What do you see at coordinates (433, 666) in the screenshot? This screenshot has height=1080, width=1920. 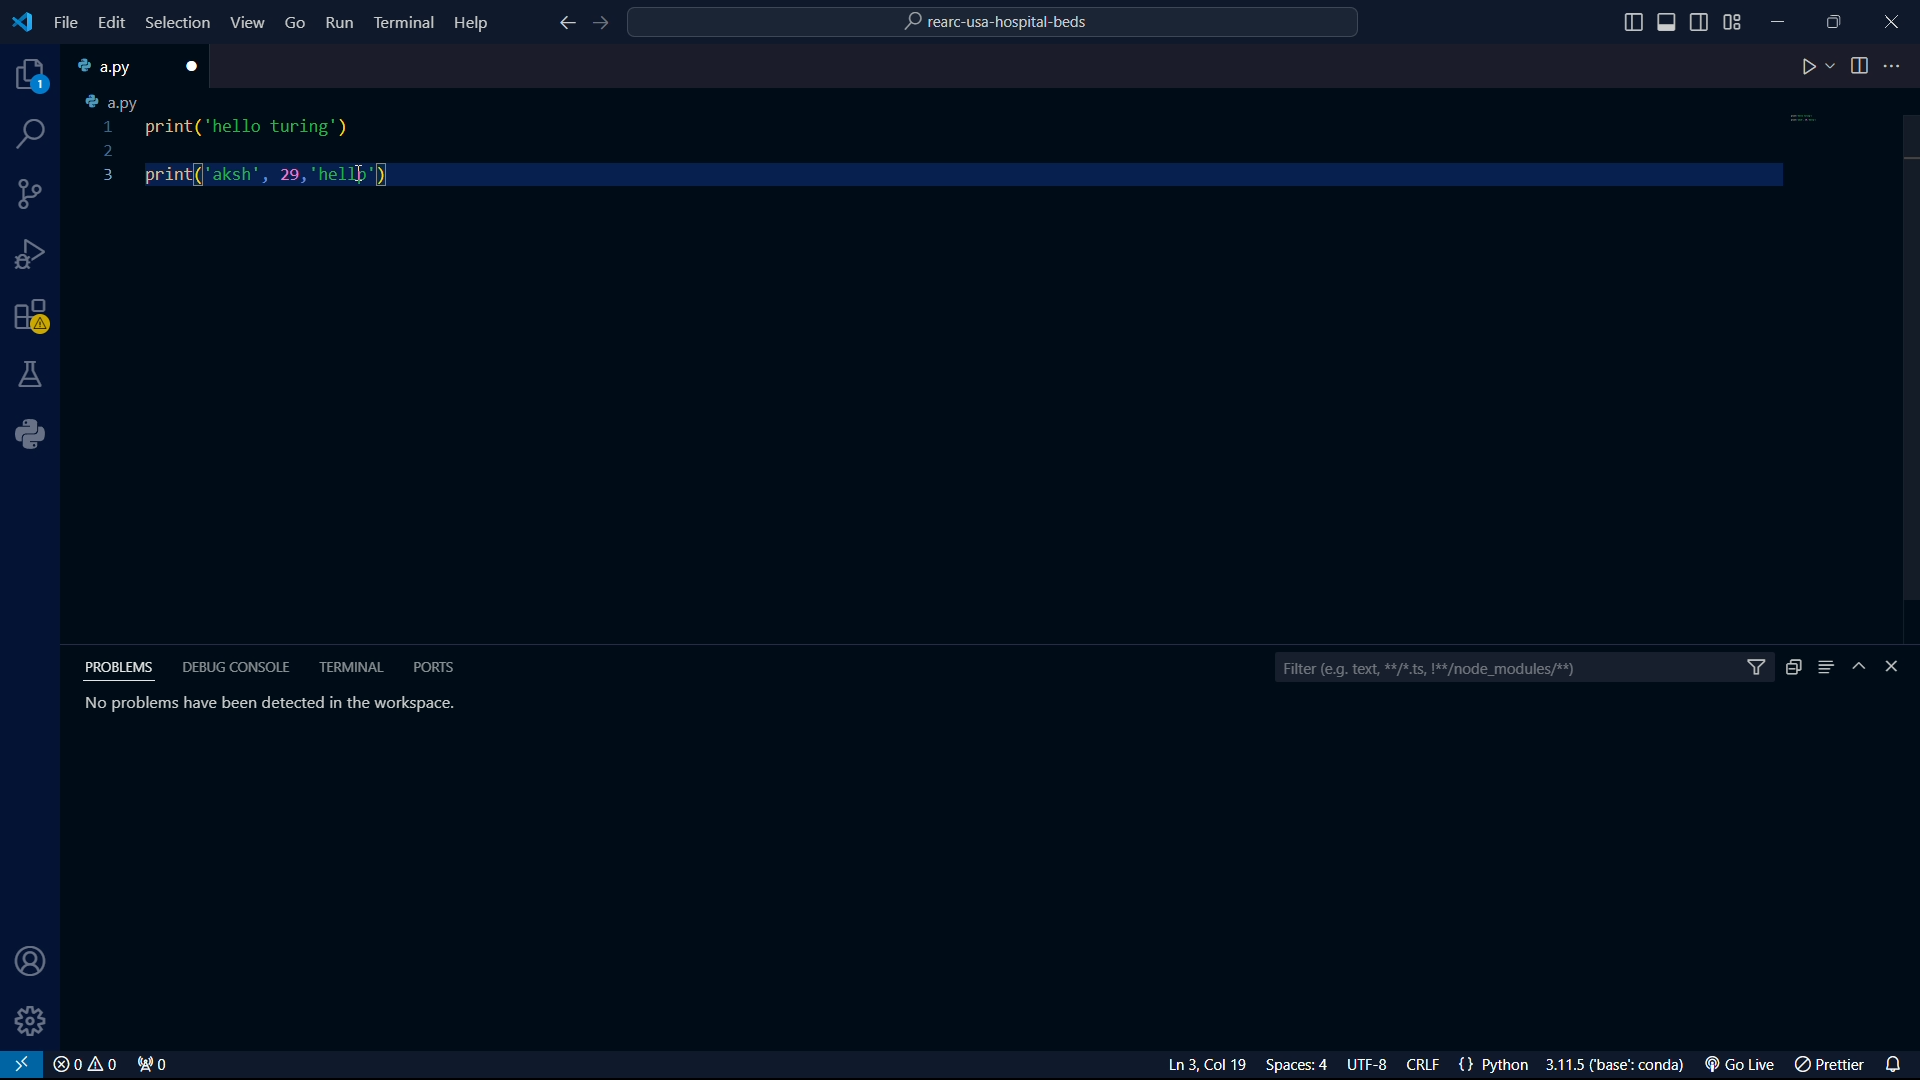 I see `ports` at bounding box center [433, 666].